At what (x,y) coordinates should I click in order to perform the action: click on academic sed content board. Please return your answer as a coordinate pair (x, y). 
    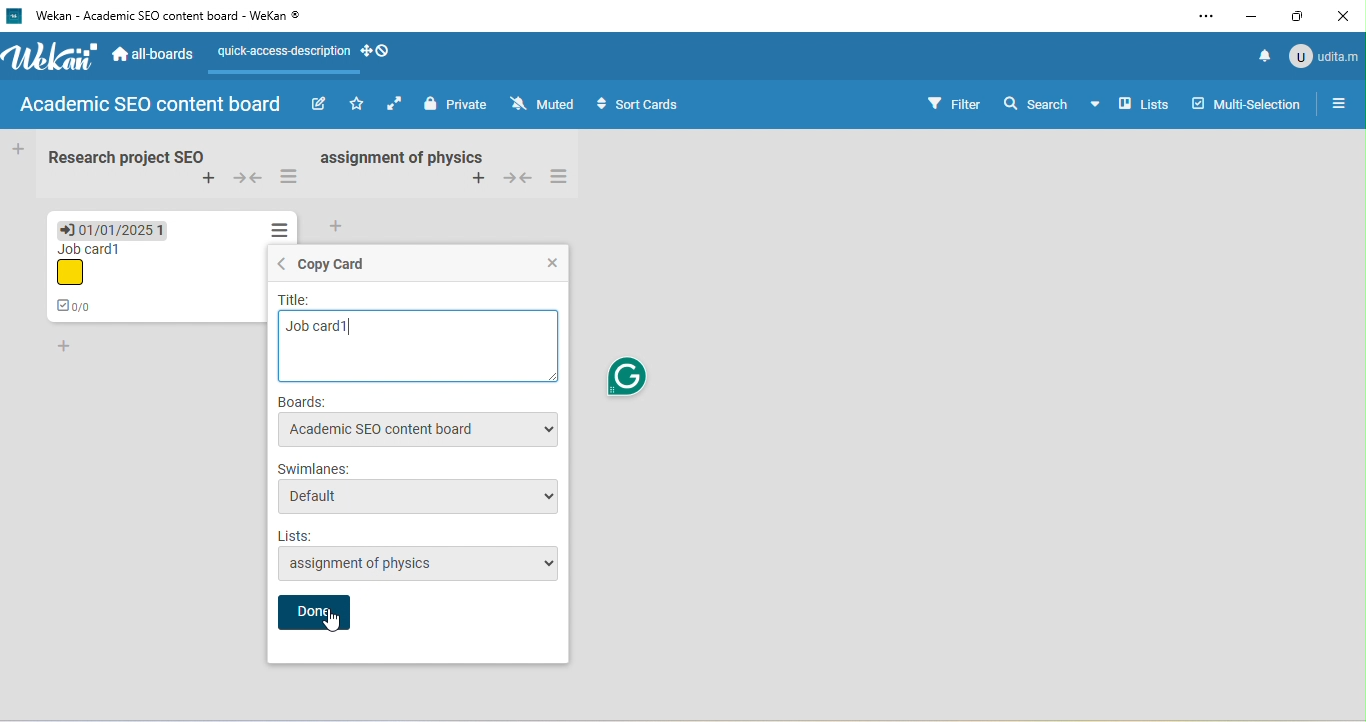
    Looking at the image, I should click on (152, 106).